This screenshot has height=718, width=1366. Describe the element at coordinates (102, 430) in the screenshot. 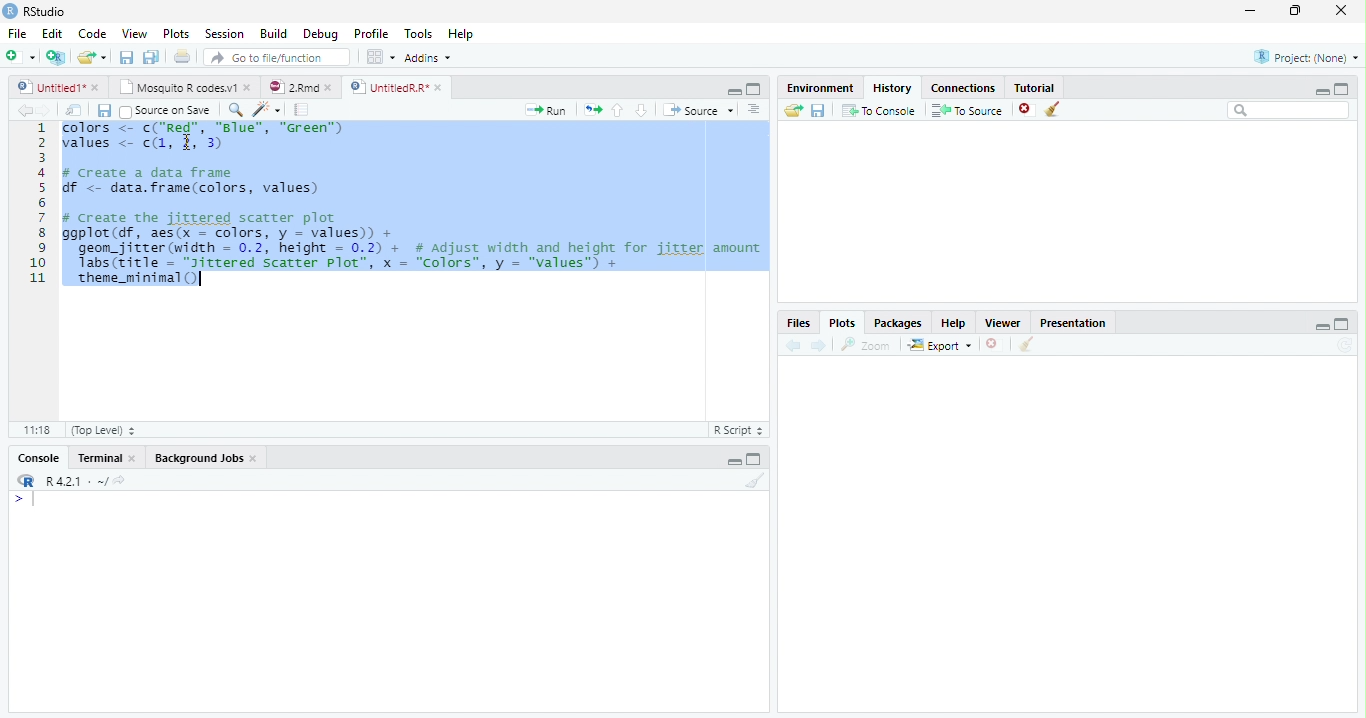

I see `(Top Level)` at that location.